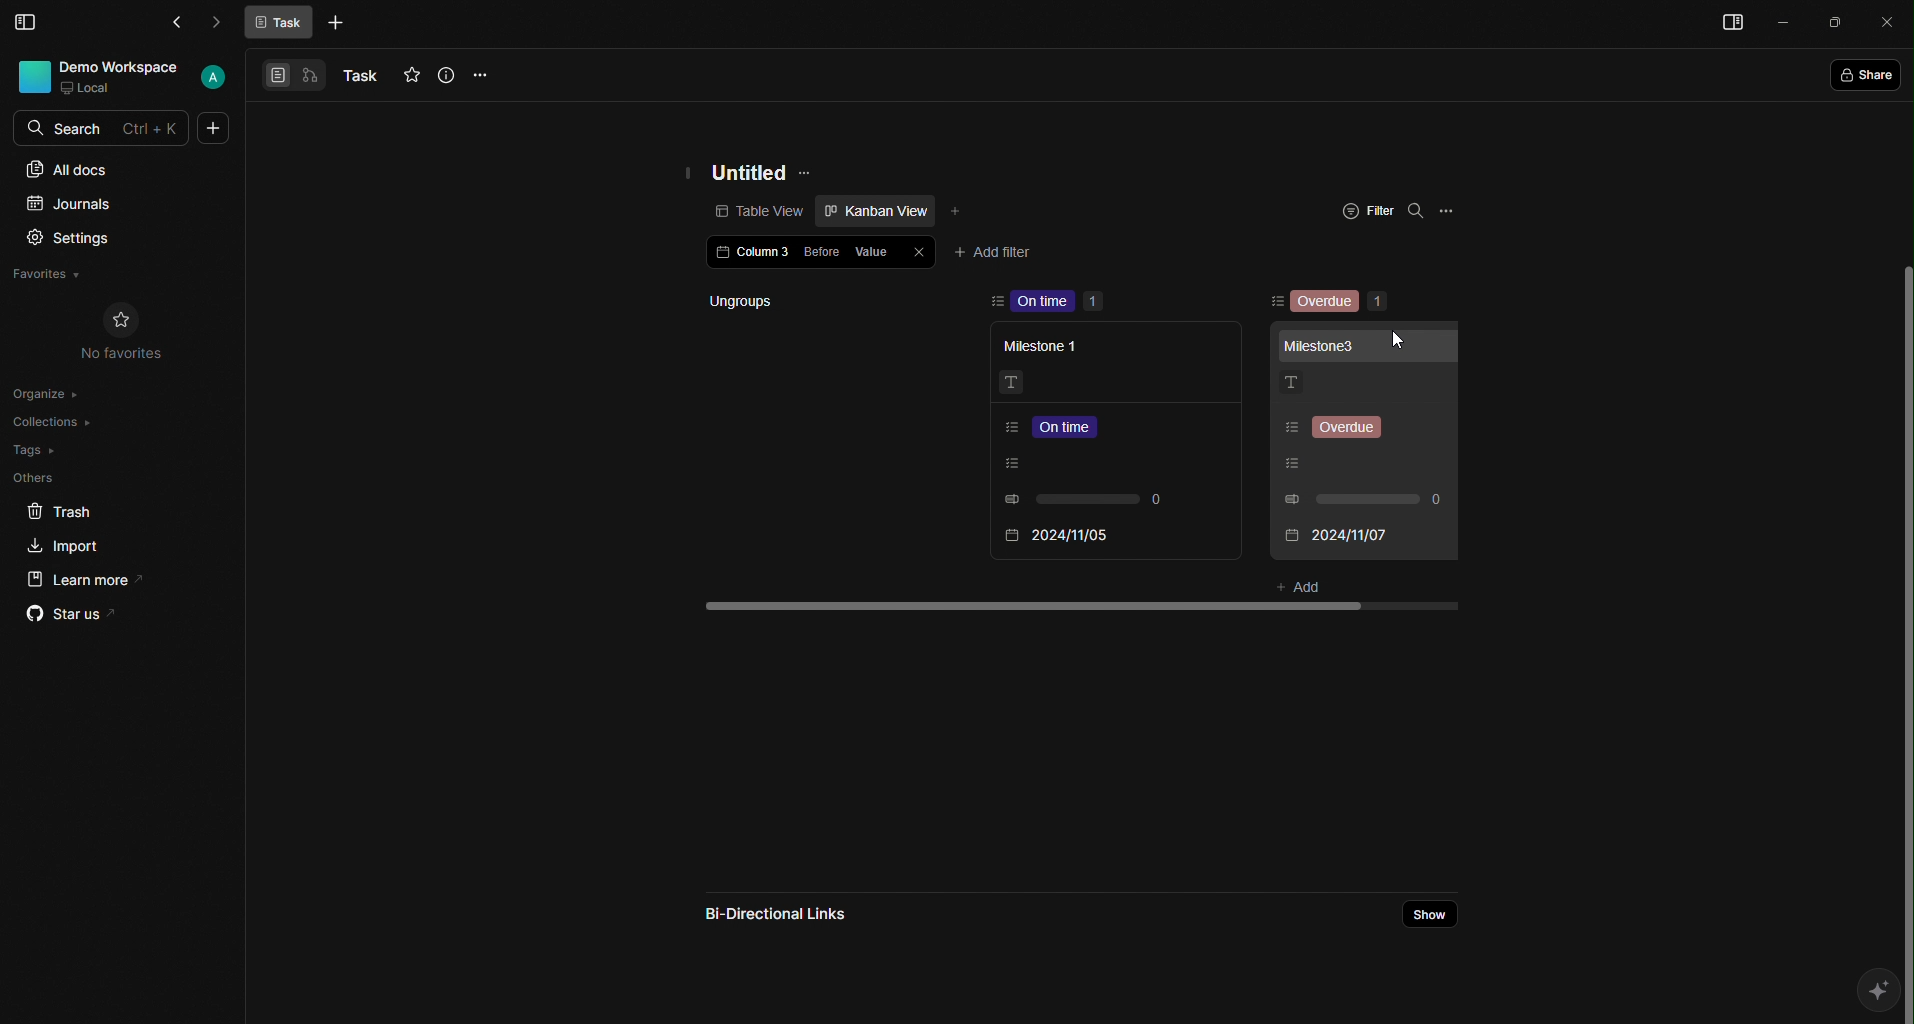  Describe the element at coordinates (917, 250) in the screenshot. I see `Close` at that location.